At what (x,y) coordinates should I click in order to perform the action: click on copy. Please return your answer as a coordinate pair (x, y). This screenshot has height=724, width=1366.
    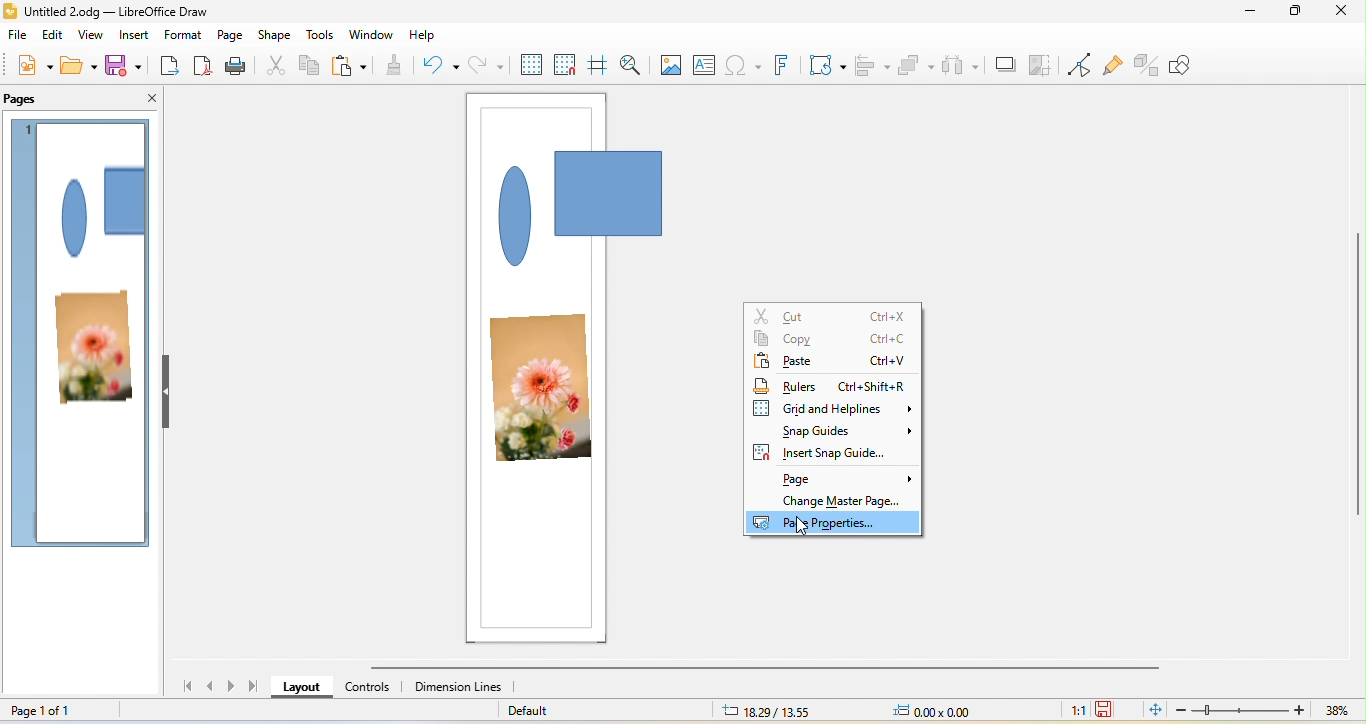
    Looking at the image, I should click on (830, 340).